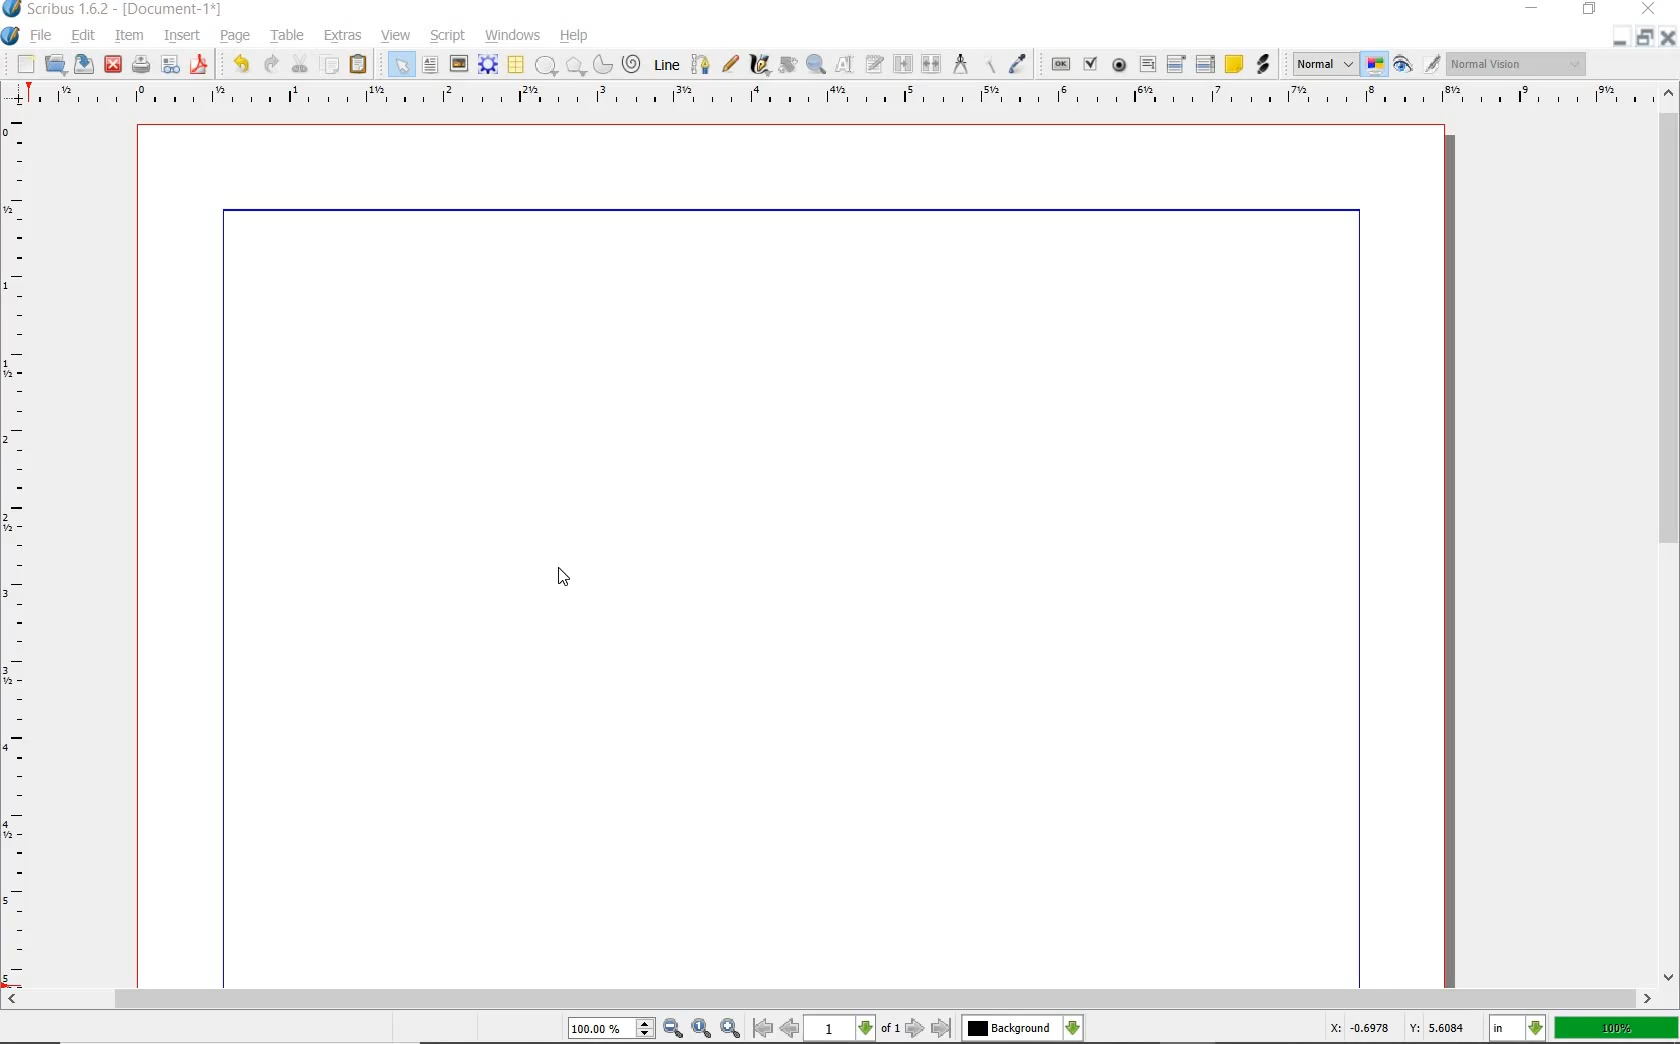  Describe the element at coordinates (545, 66) in the screenshot. I see `SHAPE` at that location.